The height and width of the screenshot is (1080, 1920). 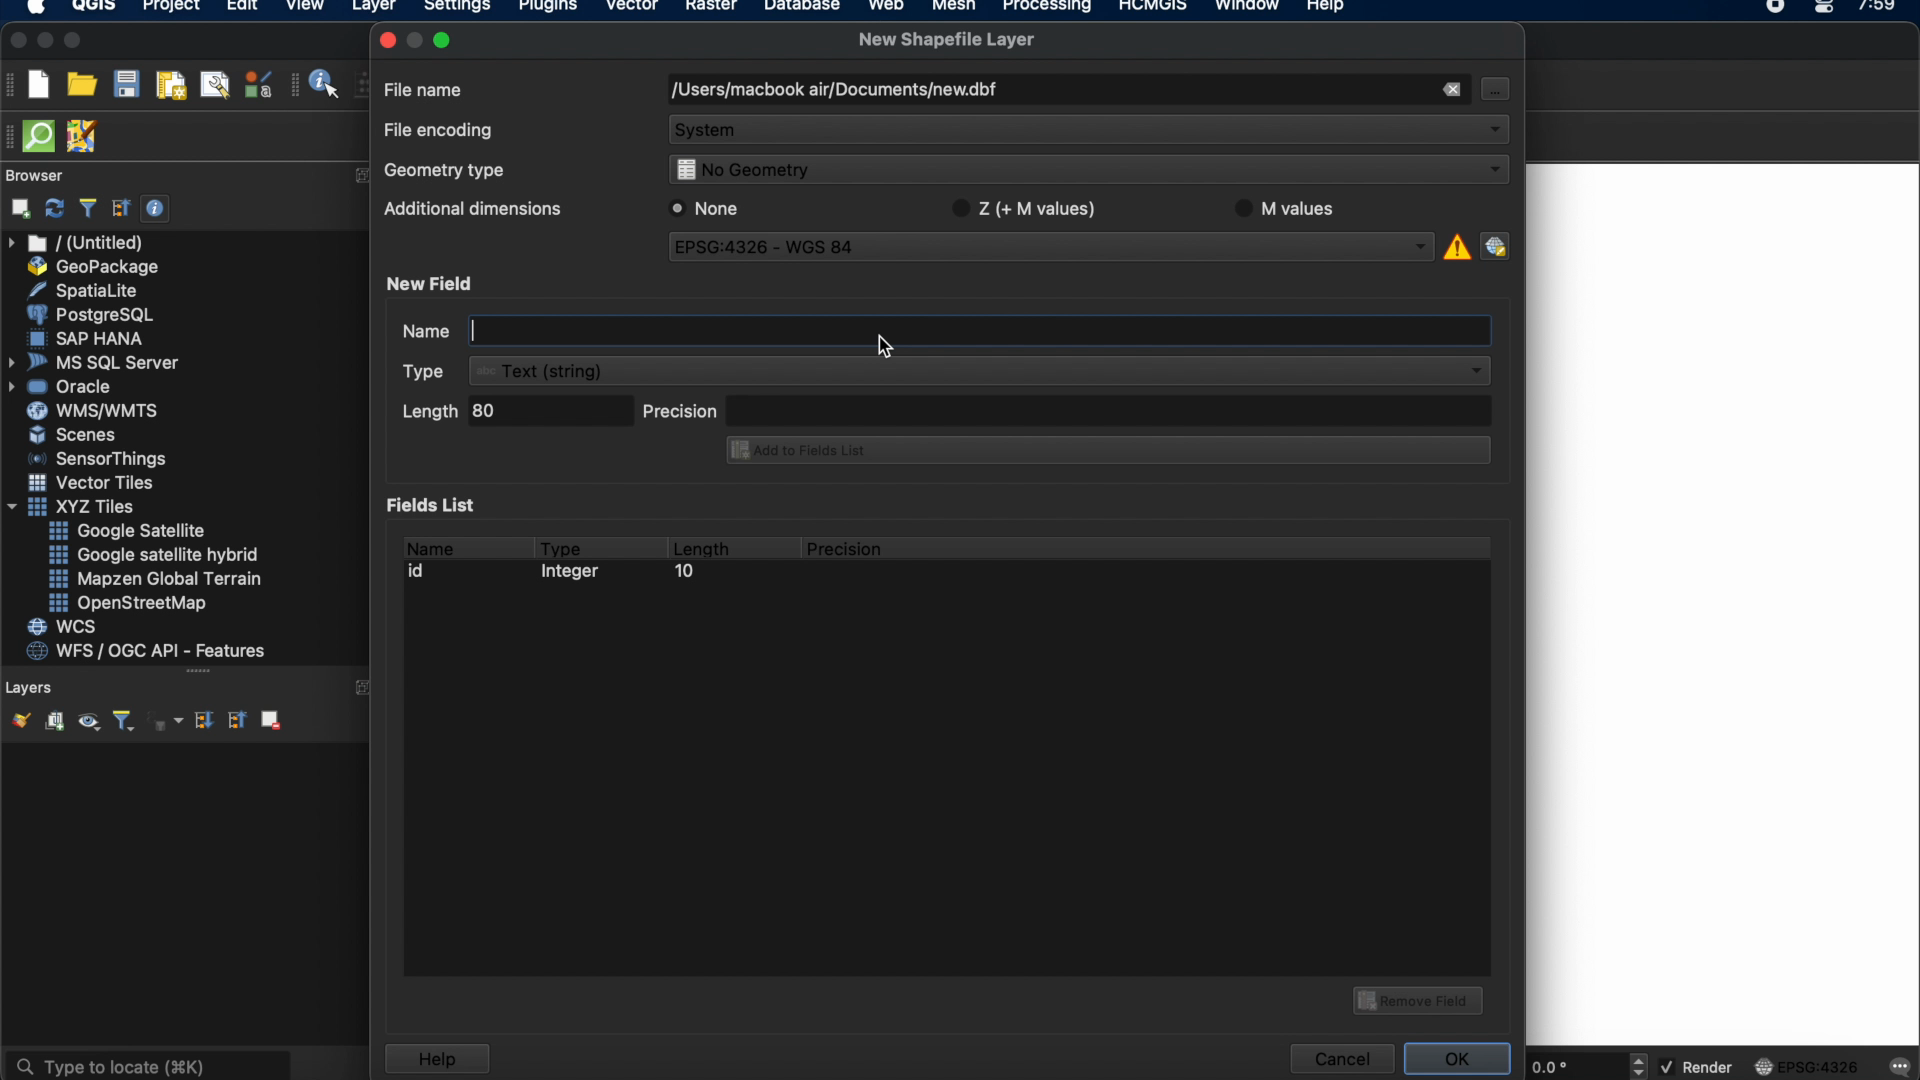 I want to click on identify features, so click(x=317, y=84).